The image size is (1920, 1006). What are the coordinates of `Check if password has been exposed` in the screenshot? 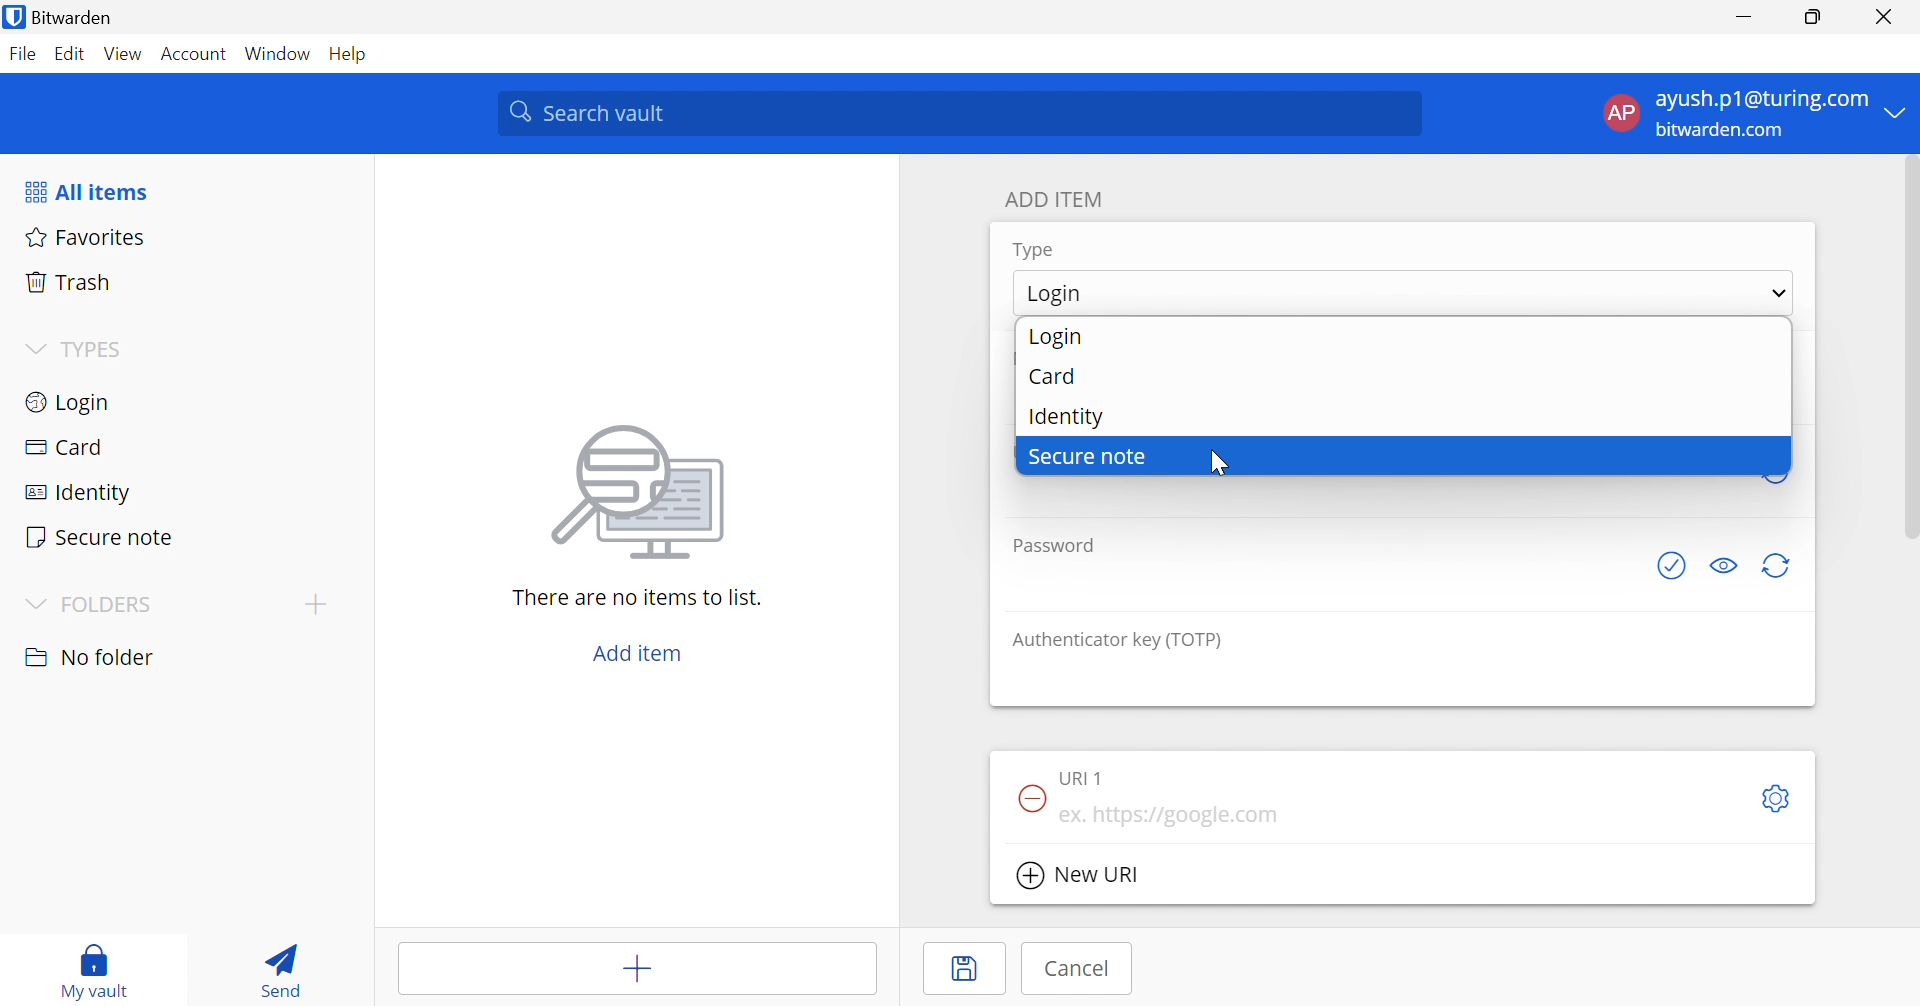 It's located at (1673, 566).